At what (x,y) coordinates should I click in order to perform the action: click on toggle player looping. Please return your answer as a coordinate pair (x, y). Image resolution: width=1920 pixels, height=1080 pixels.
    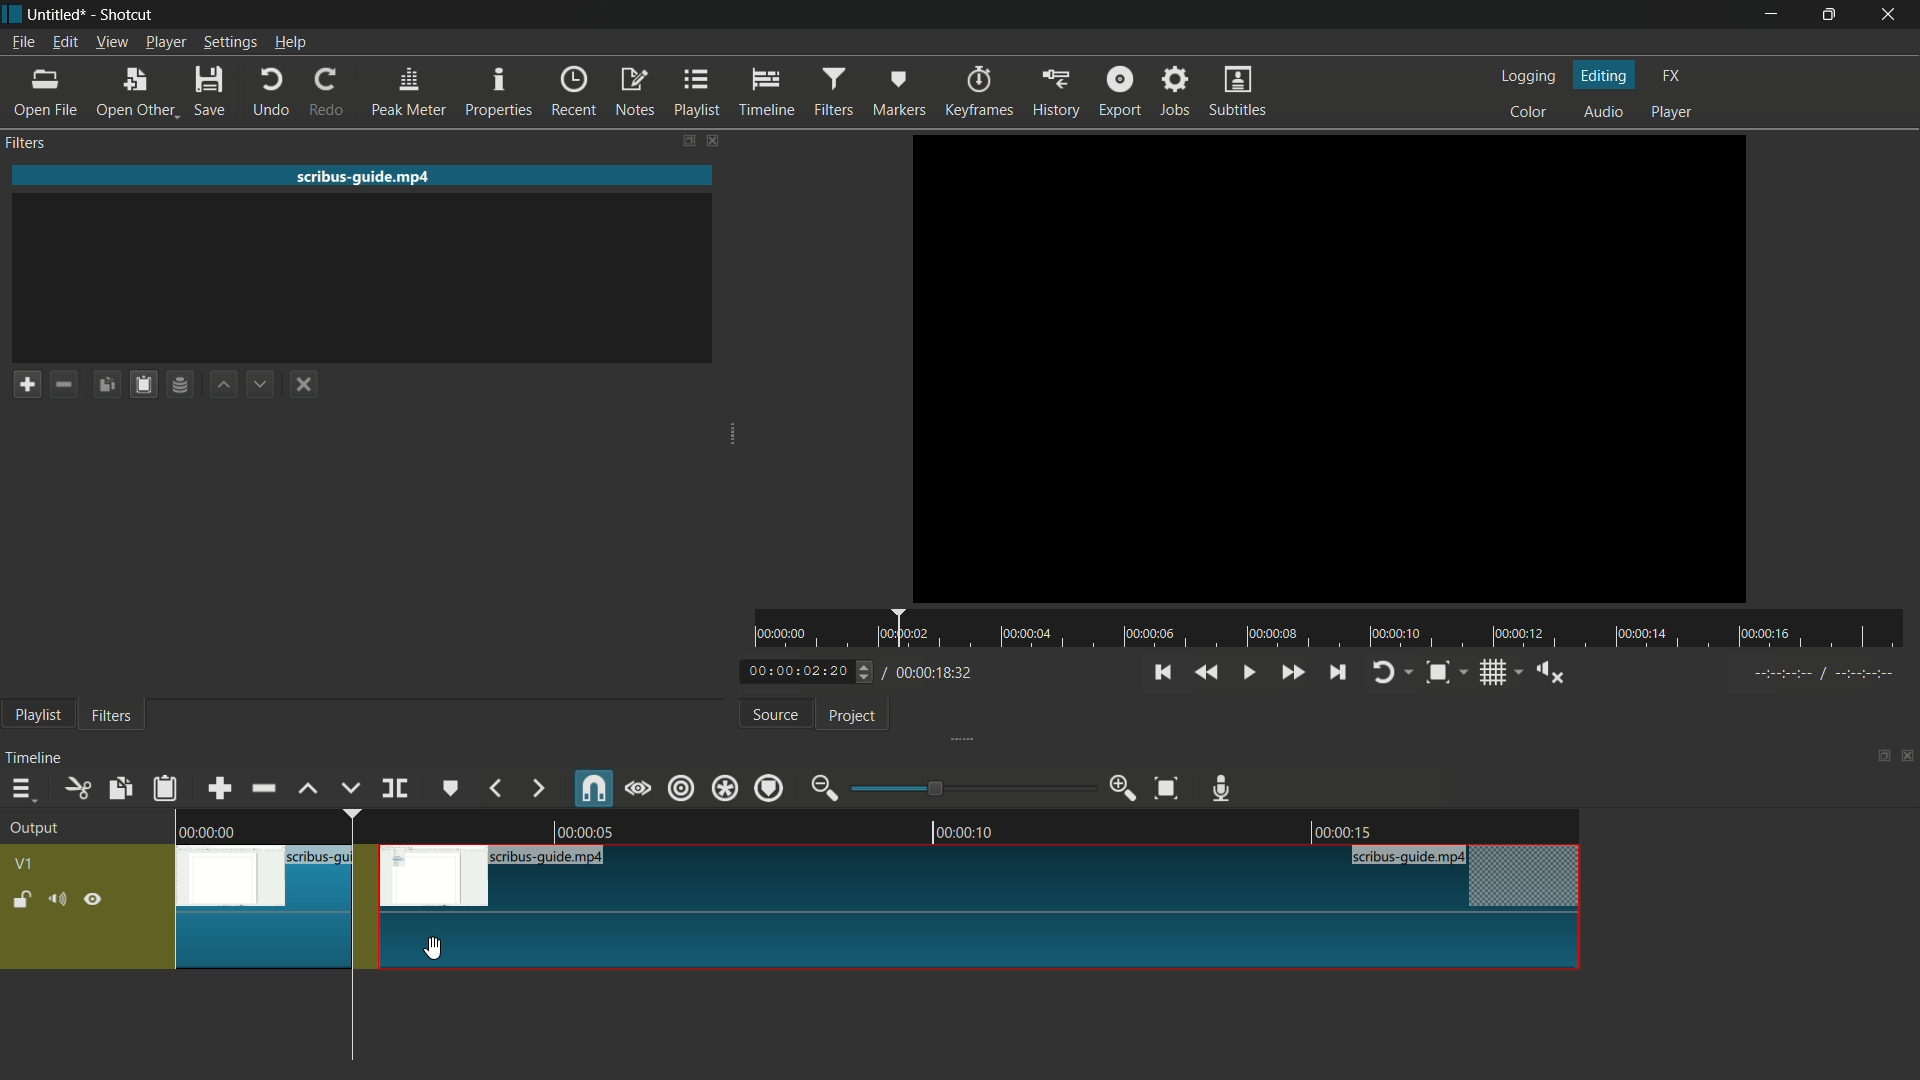
    Looking at the image, I should click on (1385, 673).